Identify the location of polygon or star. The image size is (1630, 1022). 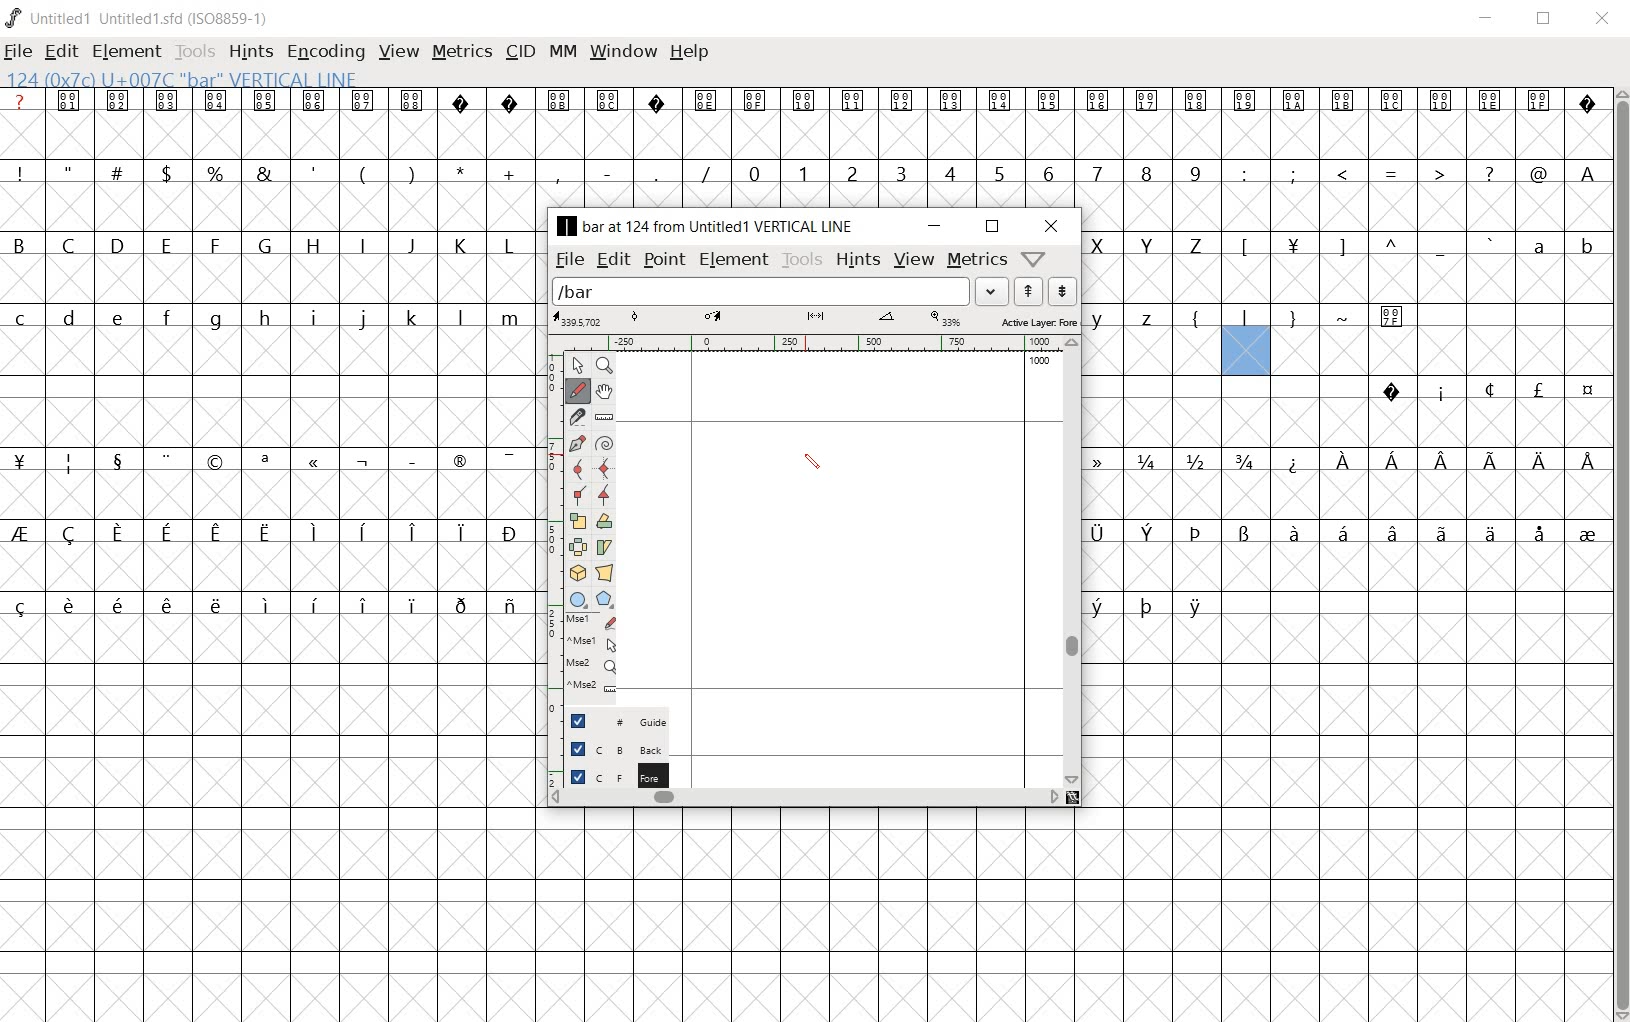
(607, 599).